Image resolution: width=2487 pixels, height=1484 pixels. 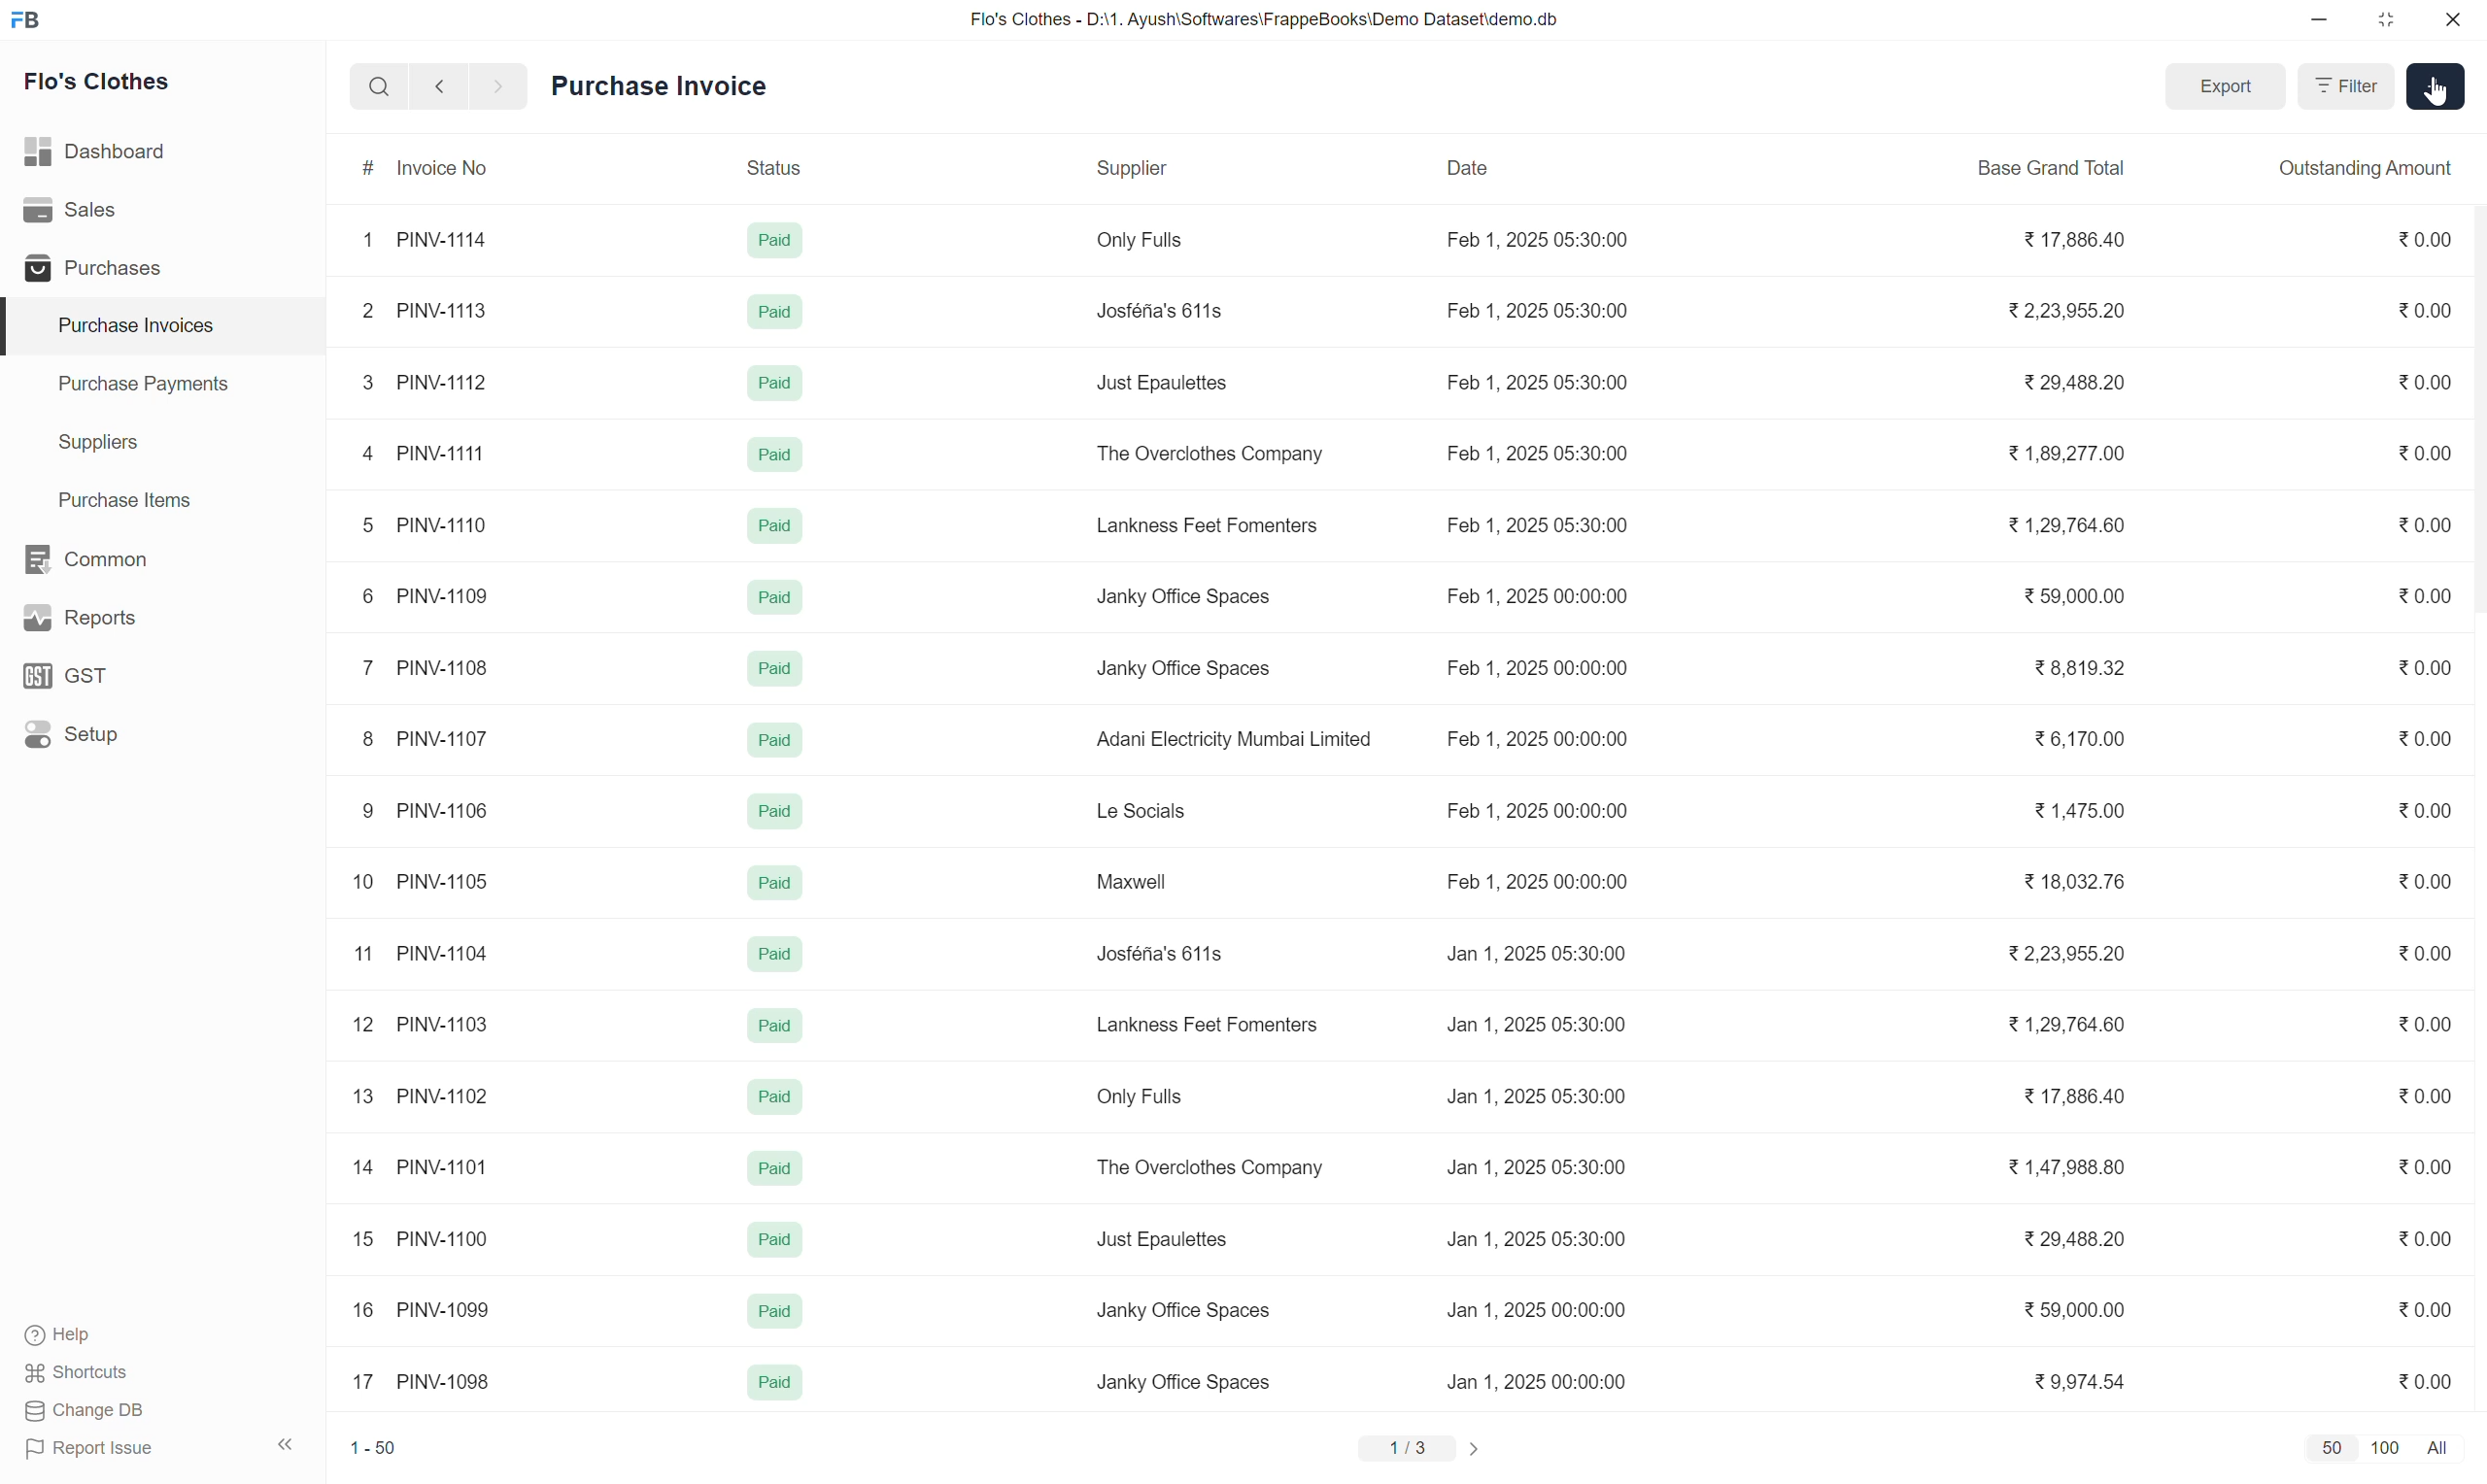 I want to click on 0.00, so click(x=2422, y=1381).